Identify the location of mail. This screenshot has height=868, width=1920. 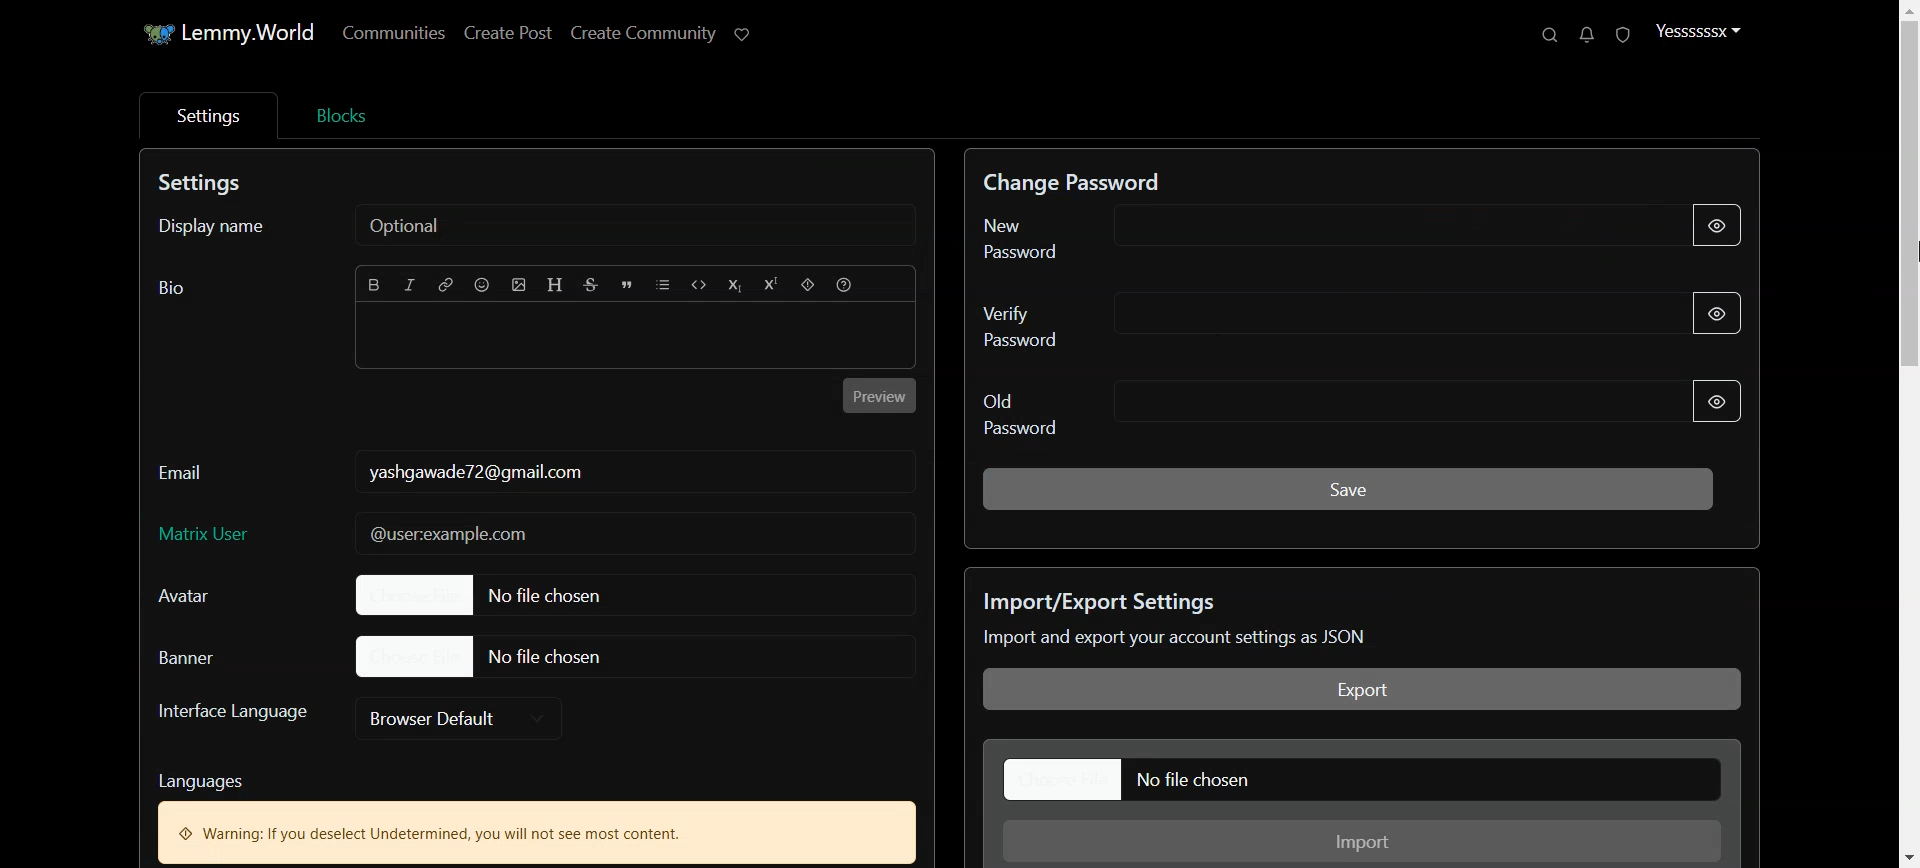
(500, 530).